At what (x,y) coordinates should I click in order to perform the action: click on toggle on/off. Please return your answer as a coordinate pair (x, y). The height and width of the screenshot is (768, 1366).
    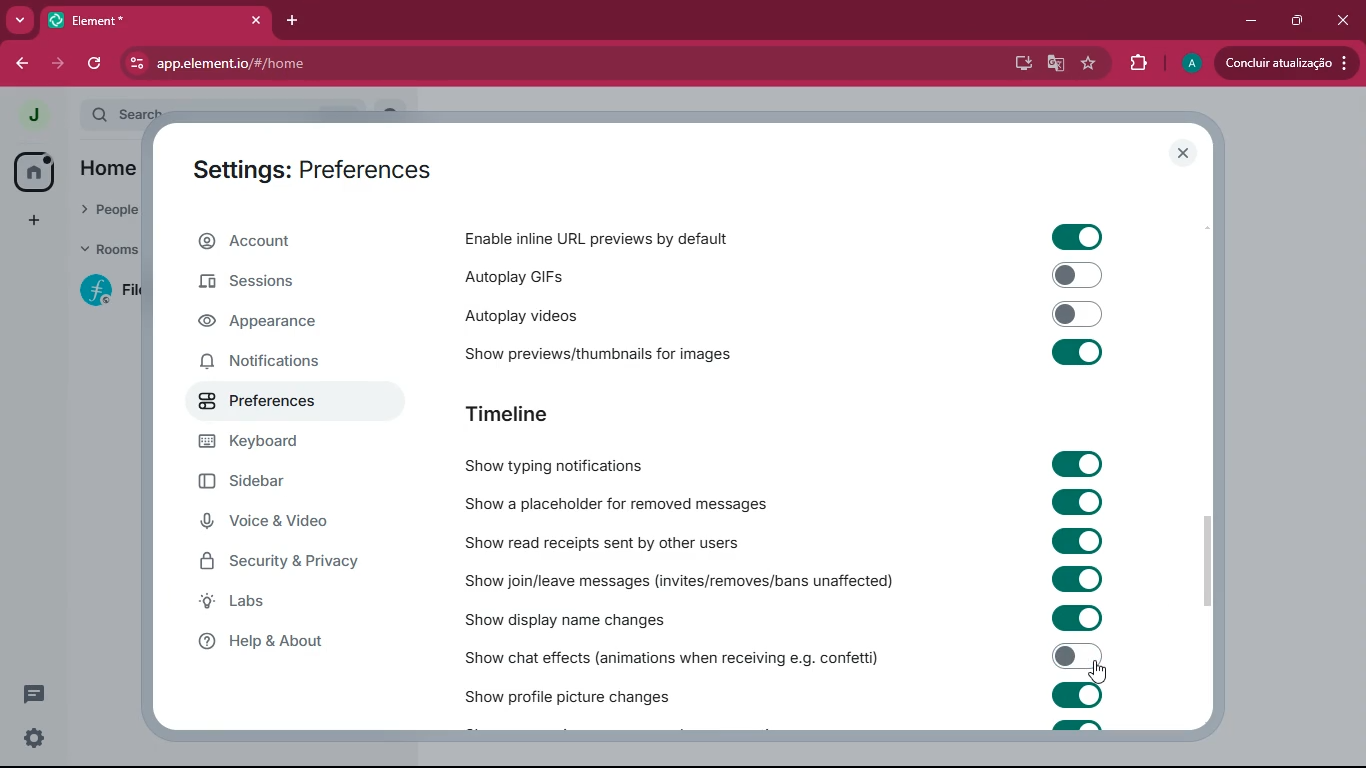
    Looking at the image, I should click on (1078, 275).